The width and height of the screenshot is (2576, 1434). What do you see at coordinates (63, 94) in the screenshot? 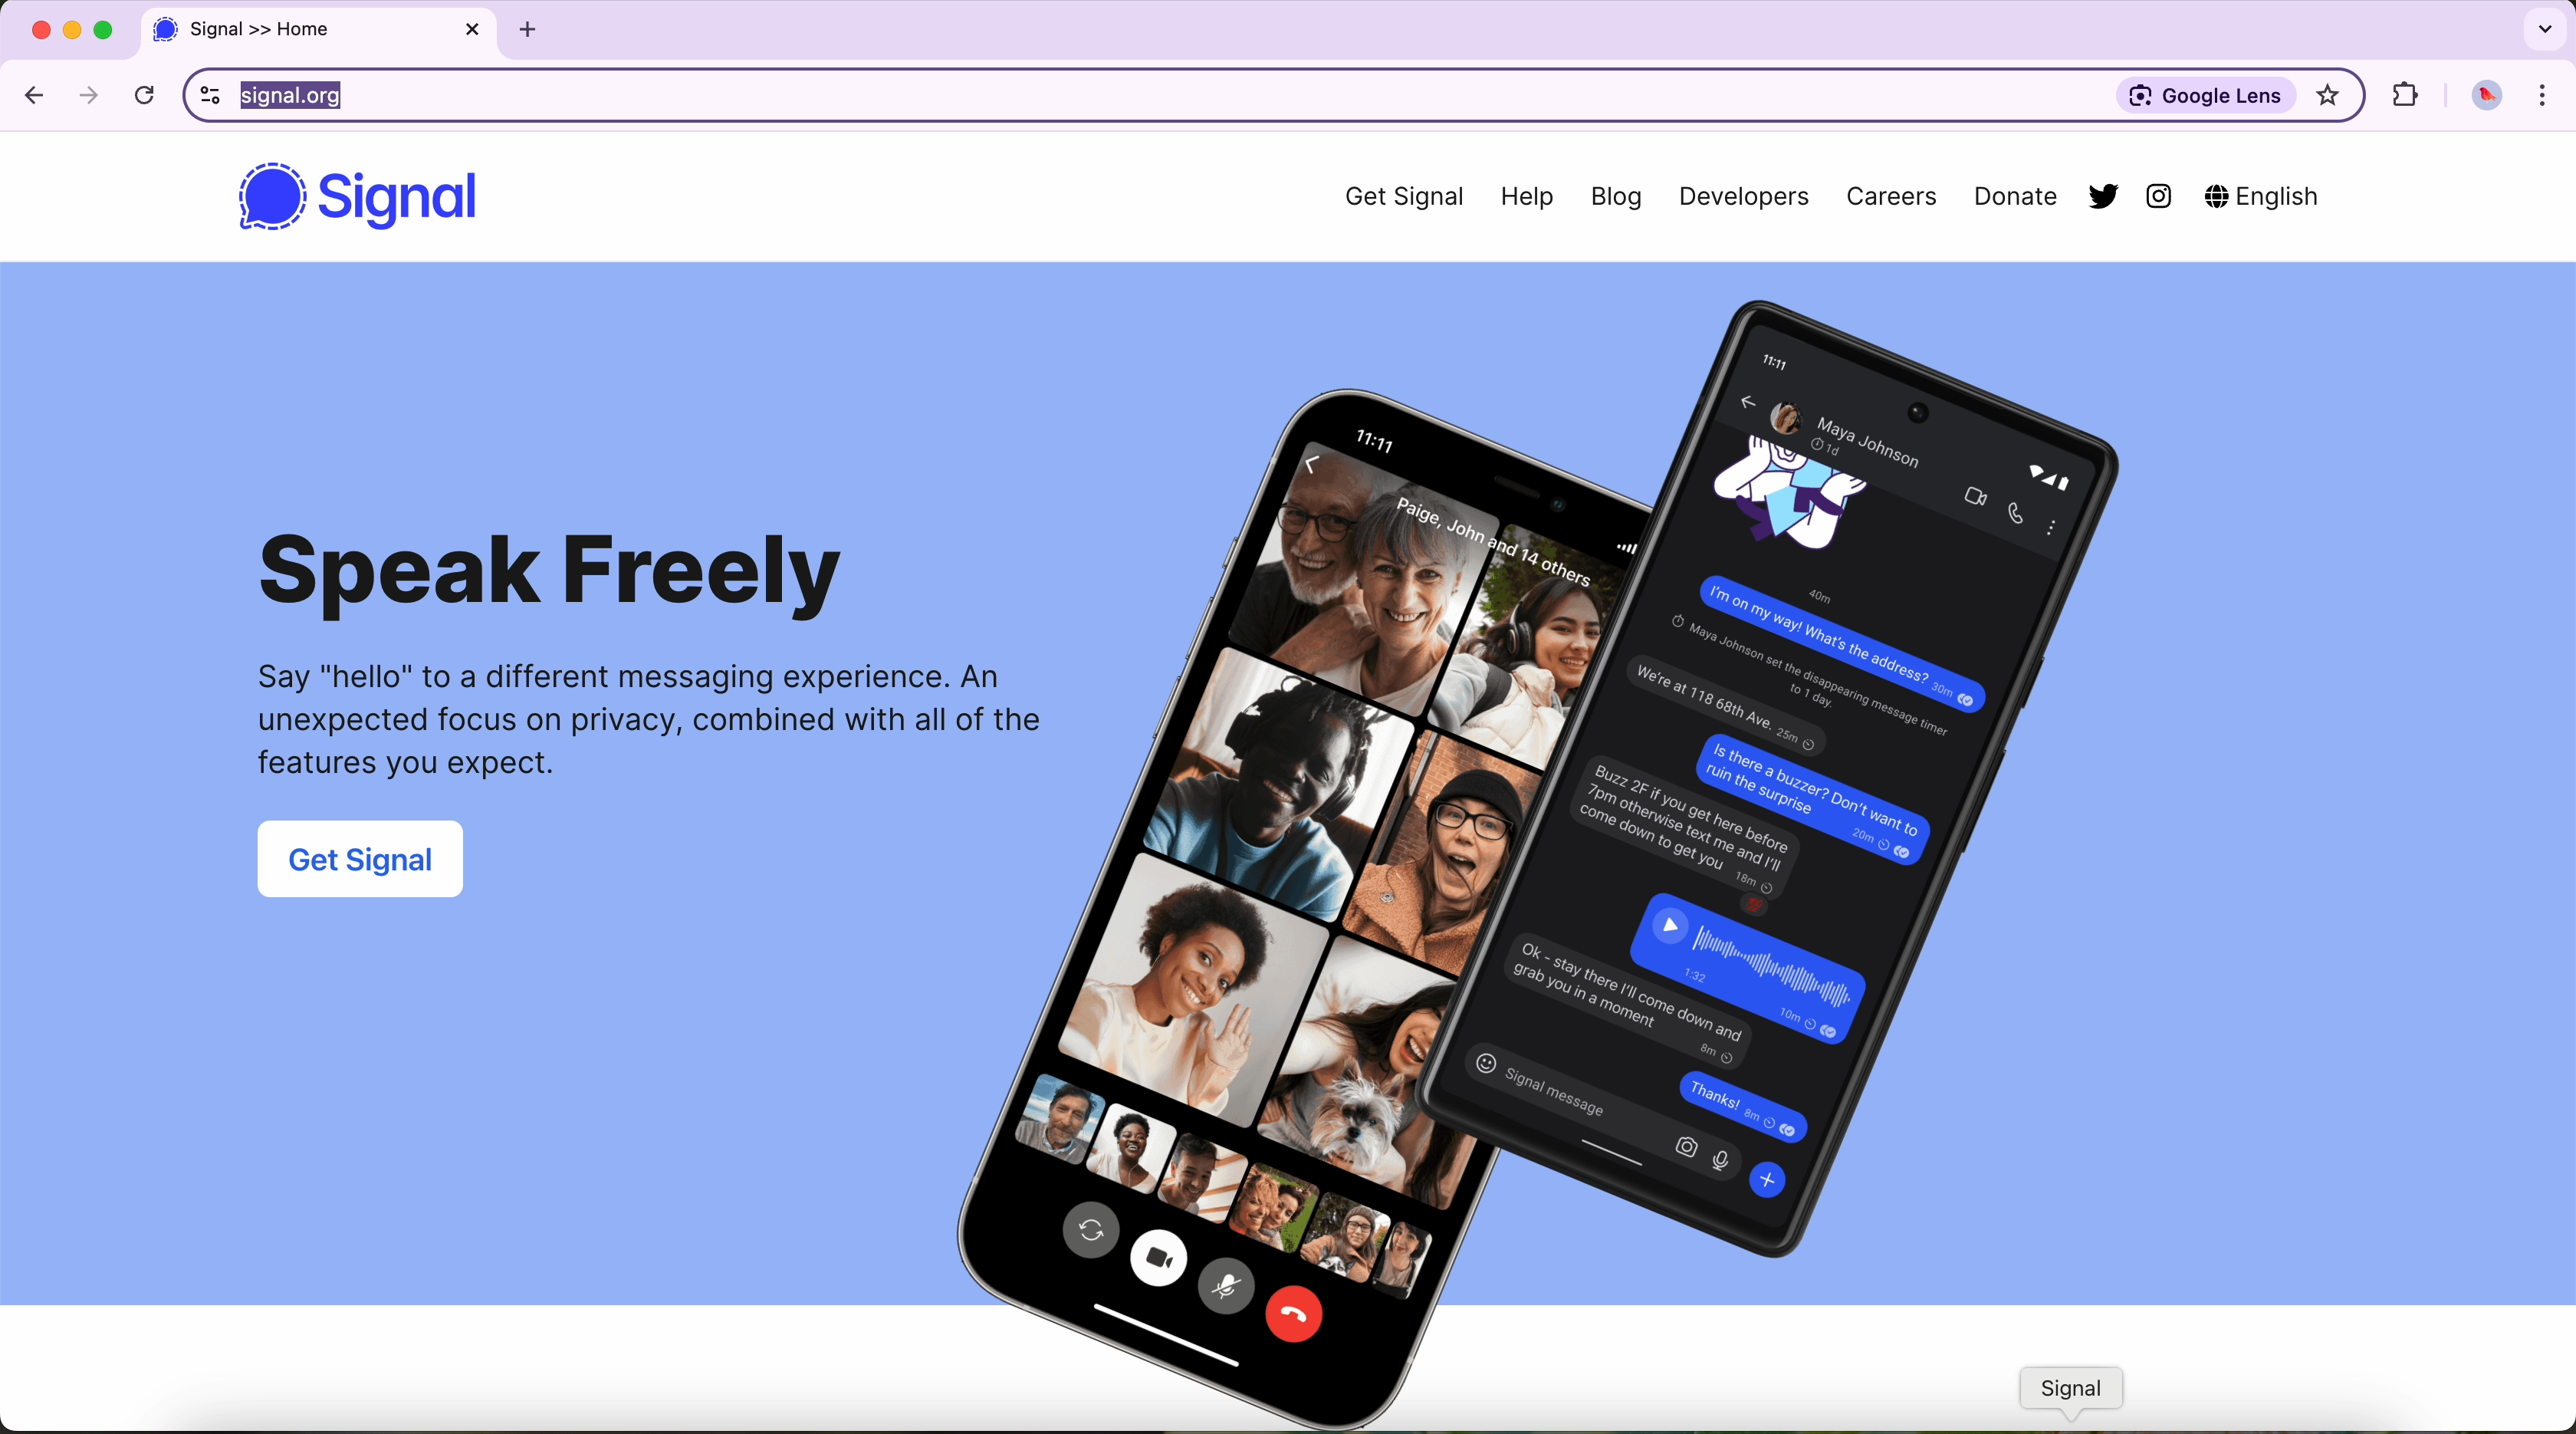
I see `navigate arrows` at bounding box center [63, 94].